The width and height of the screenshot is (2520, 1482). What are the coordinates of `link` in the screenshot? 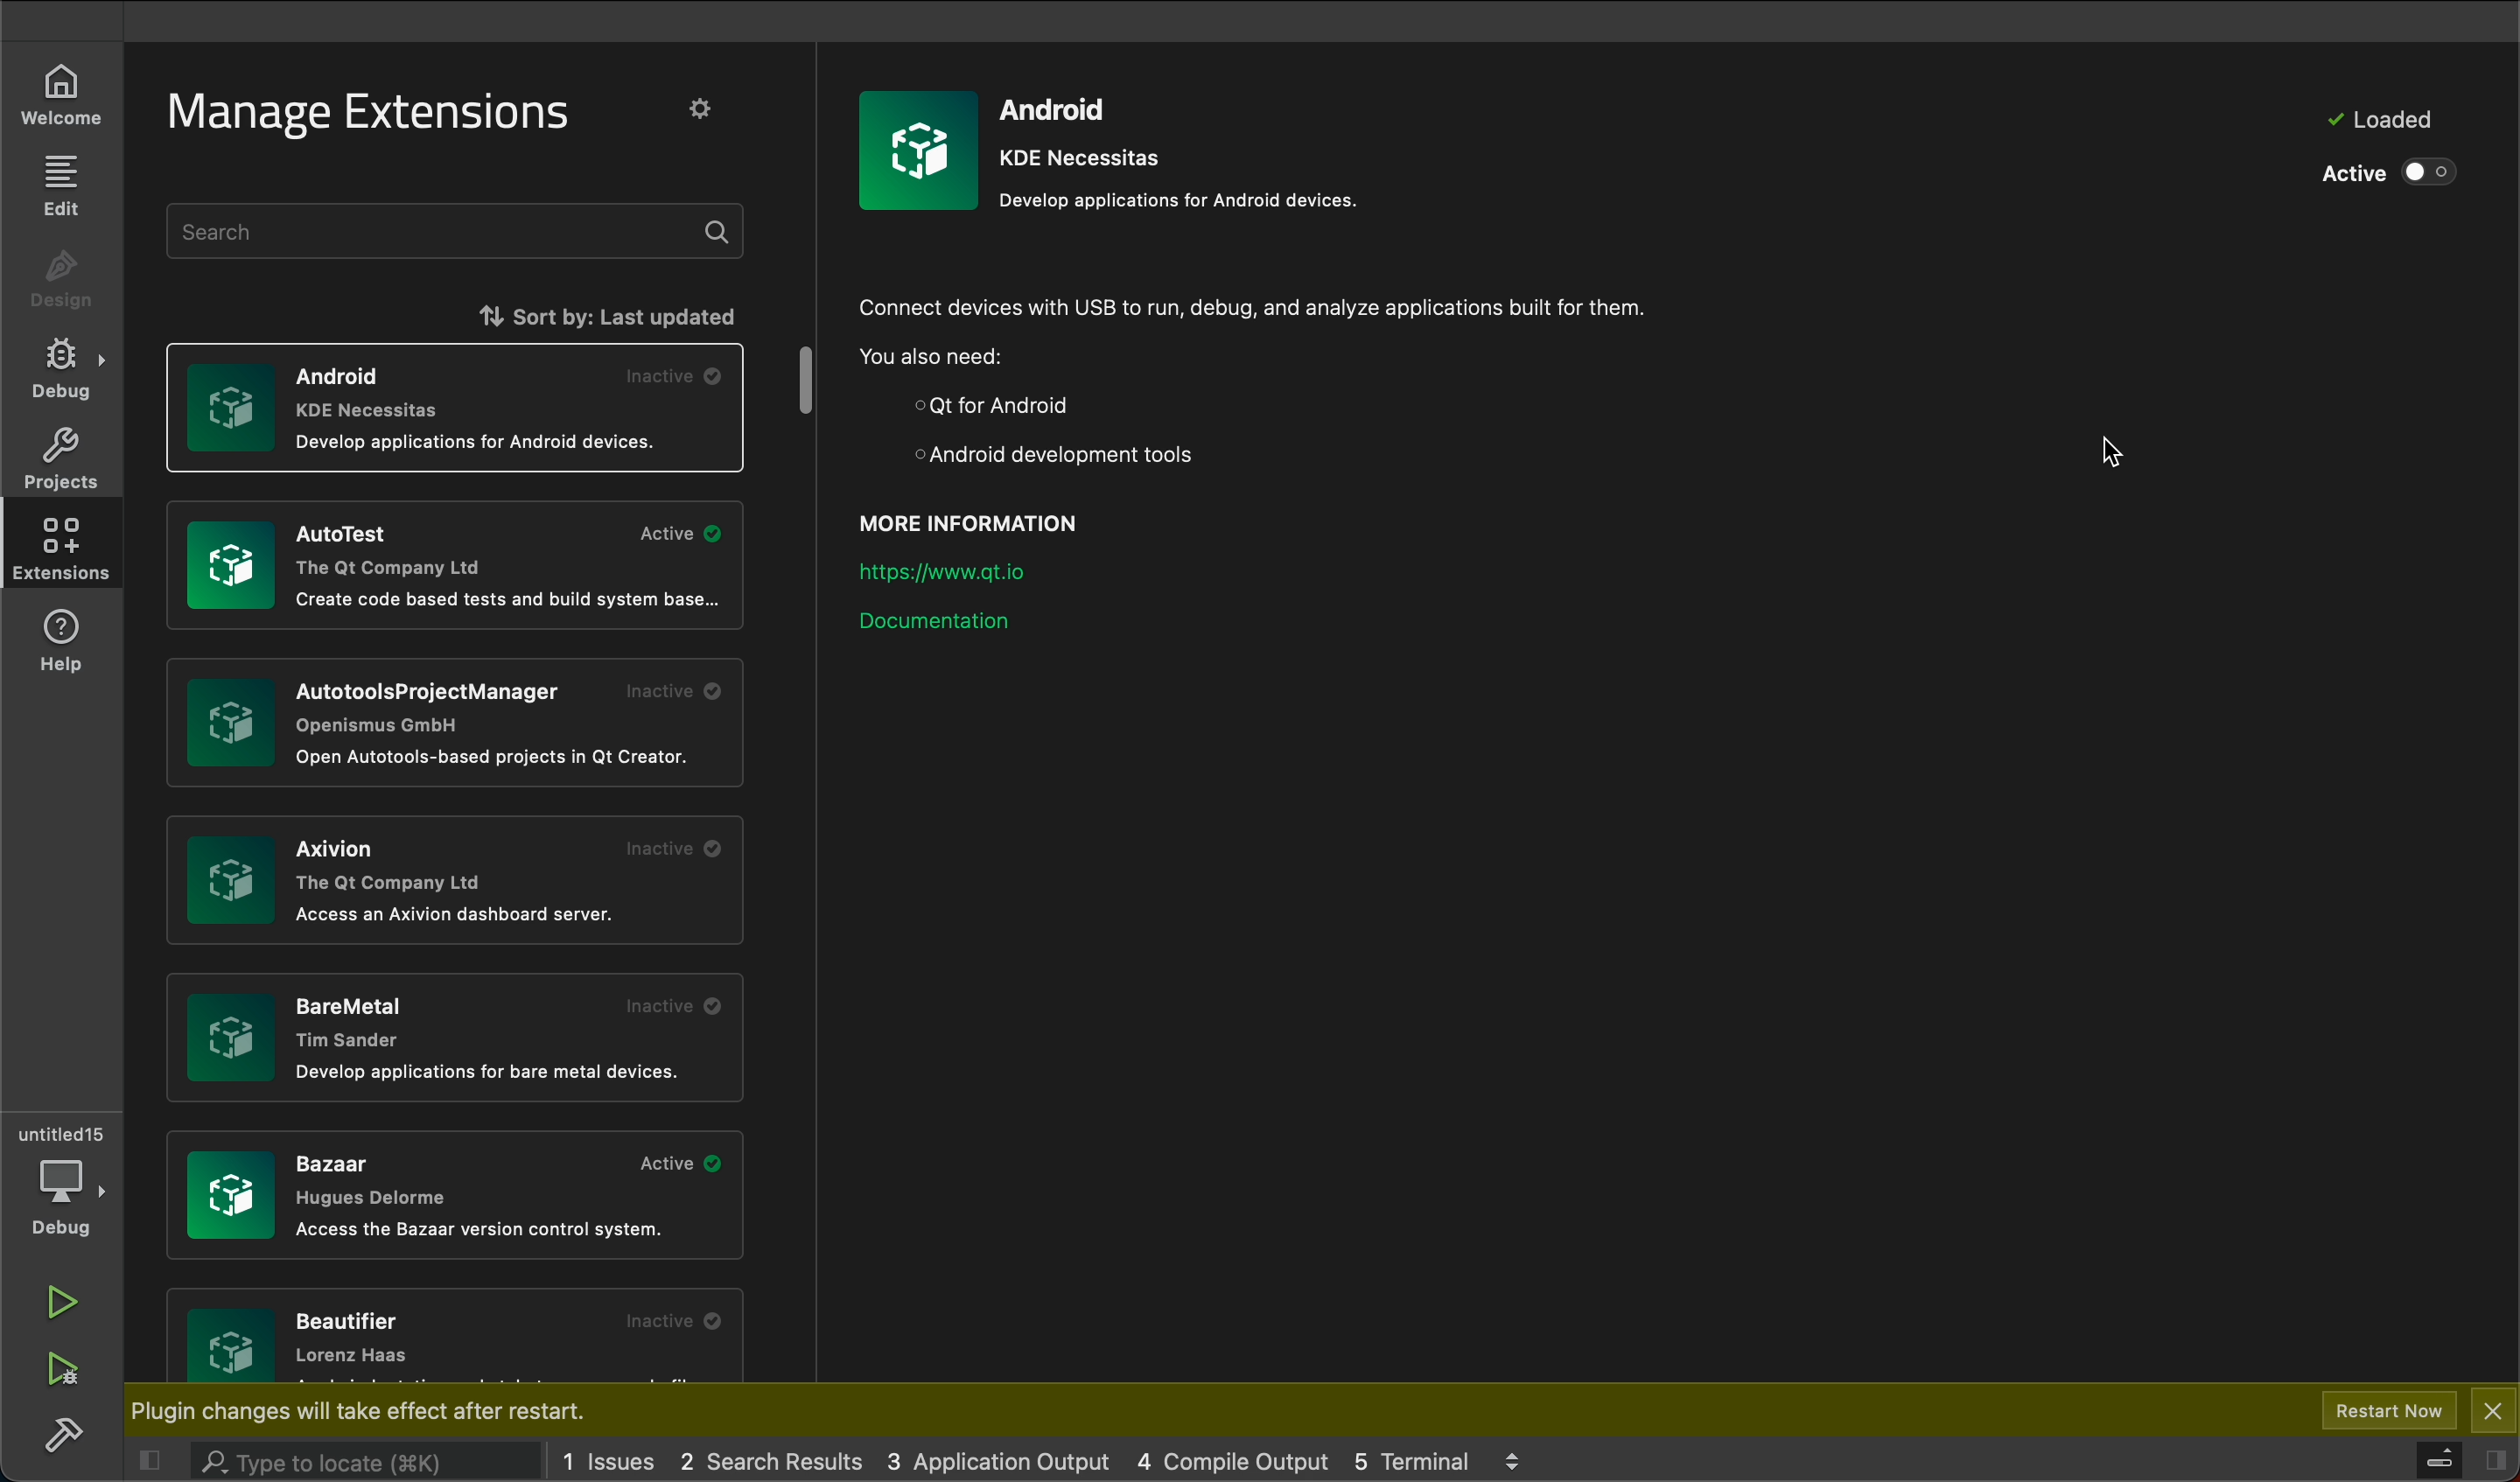 It's located at (963, 567).